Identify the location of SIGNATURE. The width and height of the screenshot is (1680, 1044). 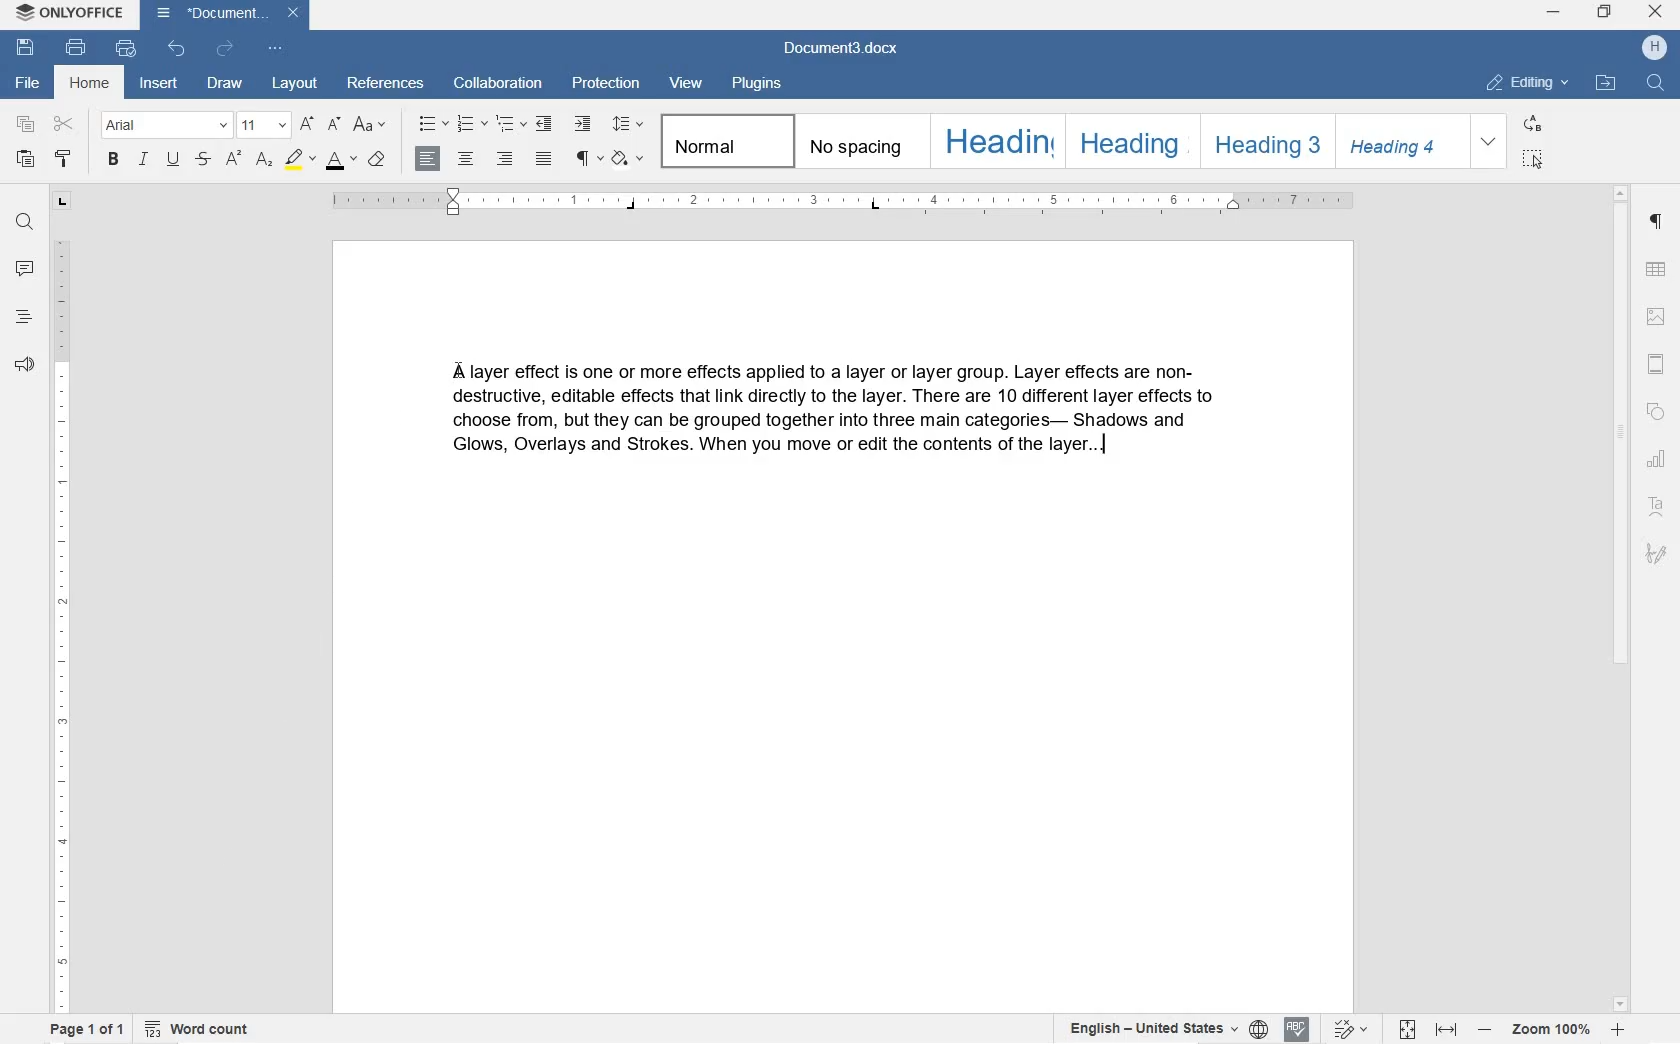
(1658, 557).